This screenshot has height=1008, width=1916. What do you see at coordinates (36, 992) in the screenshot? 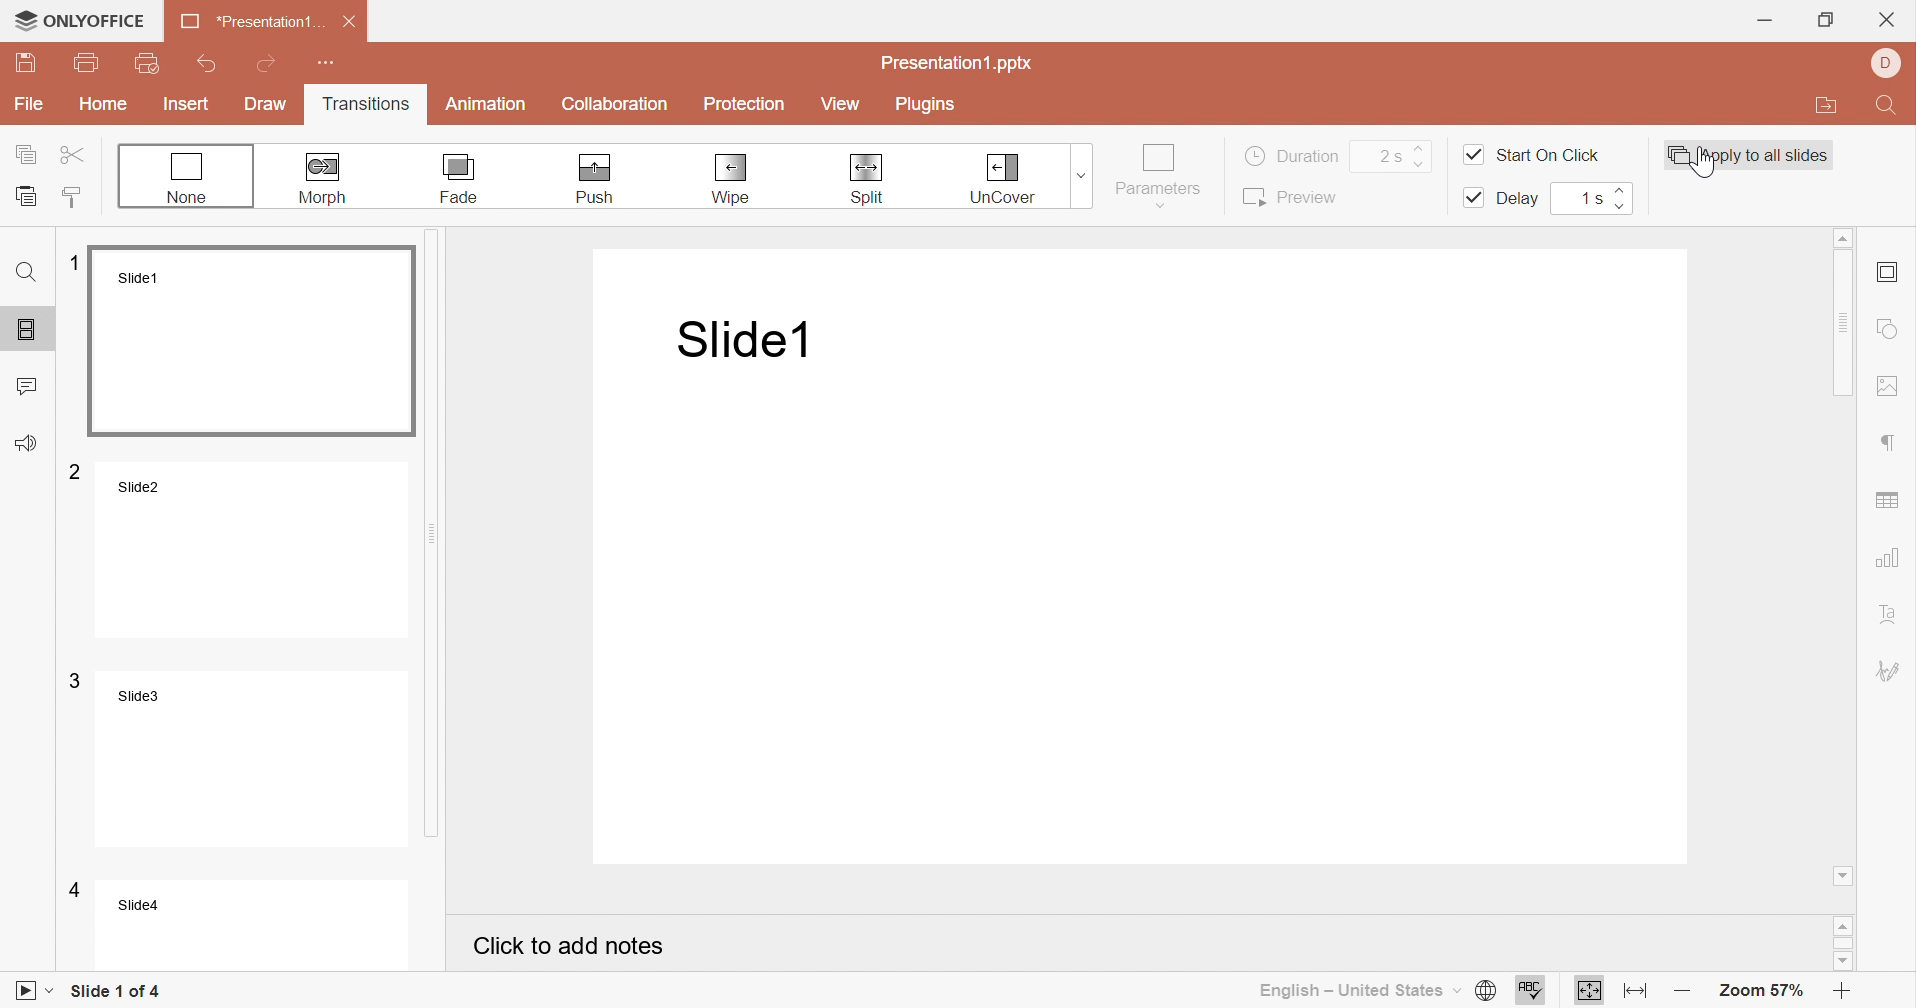
I see `Start slideshow` at bounding box center [36, 992].